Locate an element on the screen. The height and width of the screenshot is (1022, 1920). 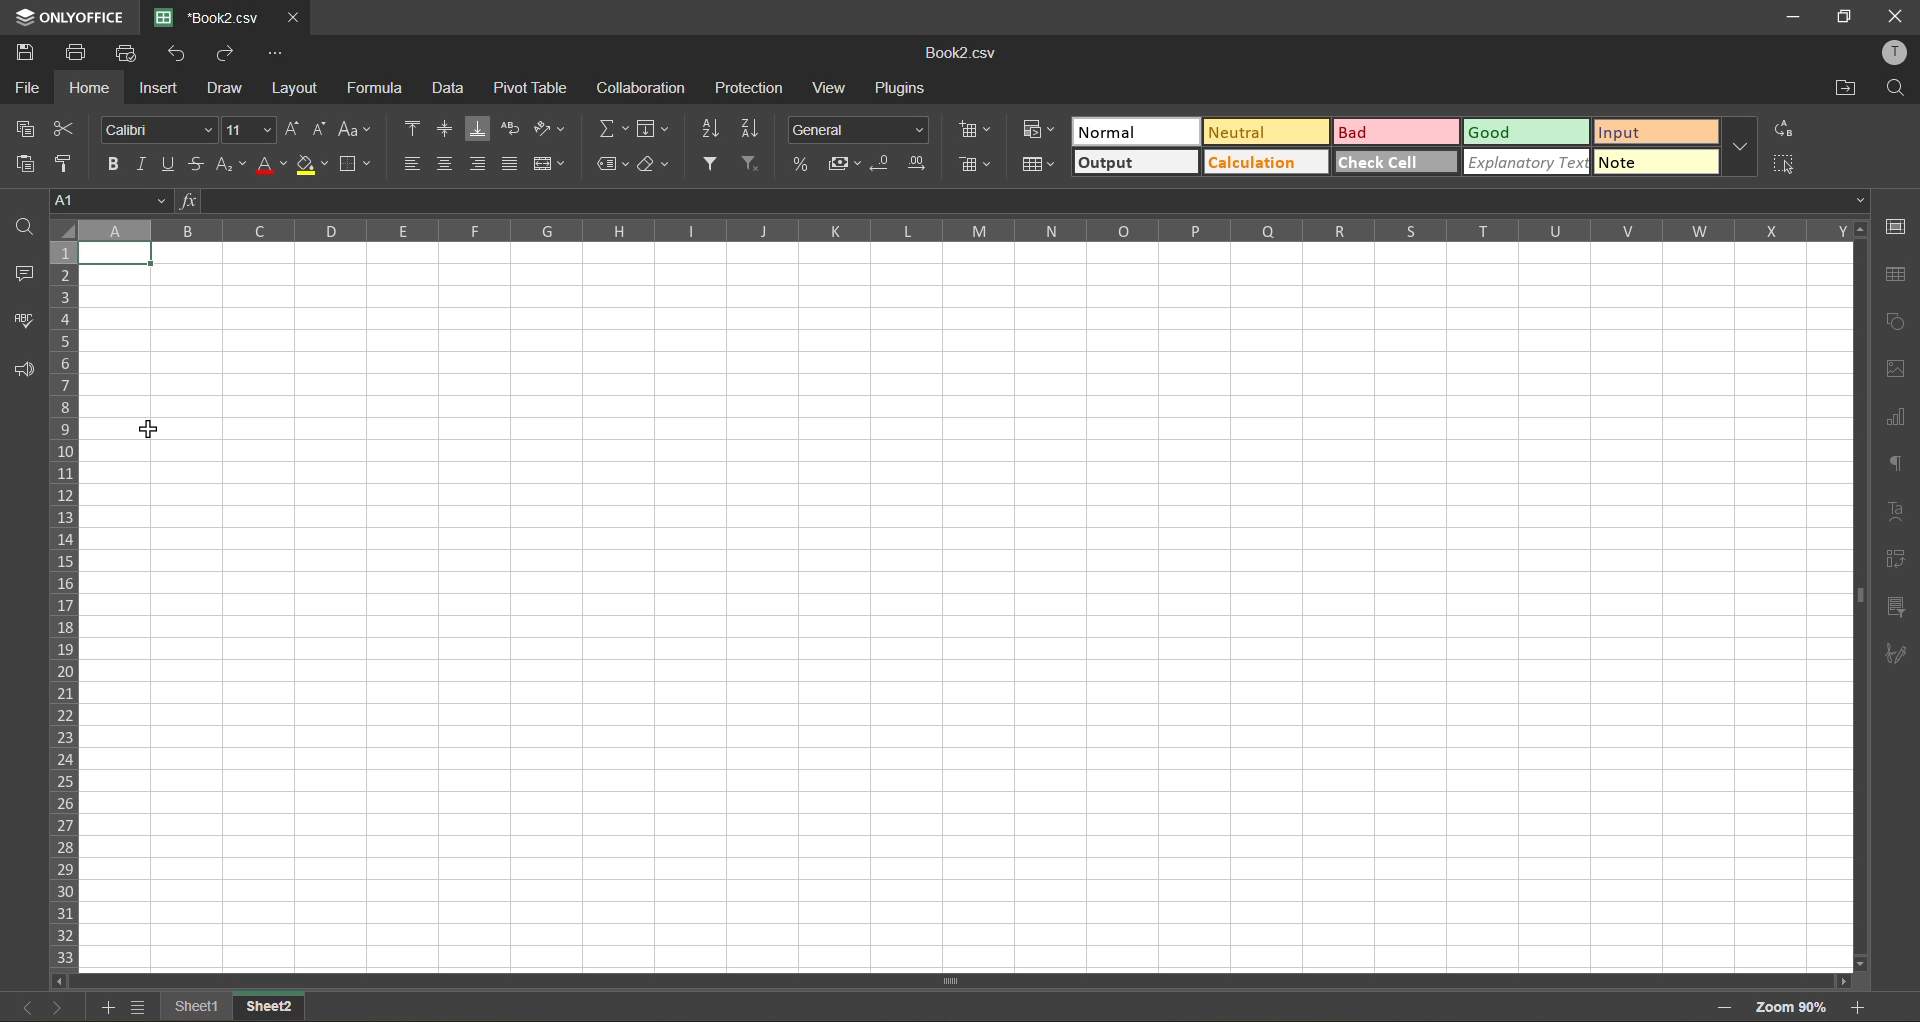
good is located at coordinates (1528, 130).